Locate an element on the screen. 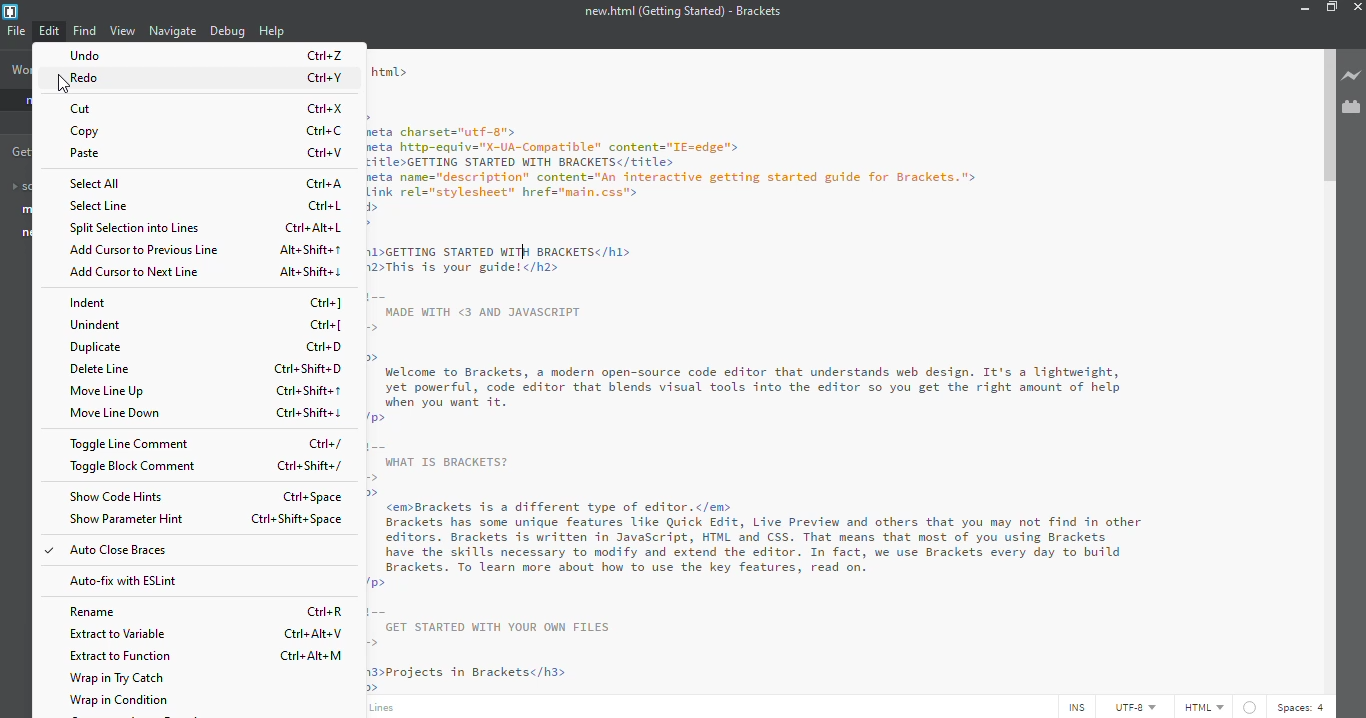 Image resolution: width=1366 pixels, height=718 pixels. html is located at coordinates (1201, 706).